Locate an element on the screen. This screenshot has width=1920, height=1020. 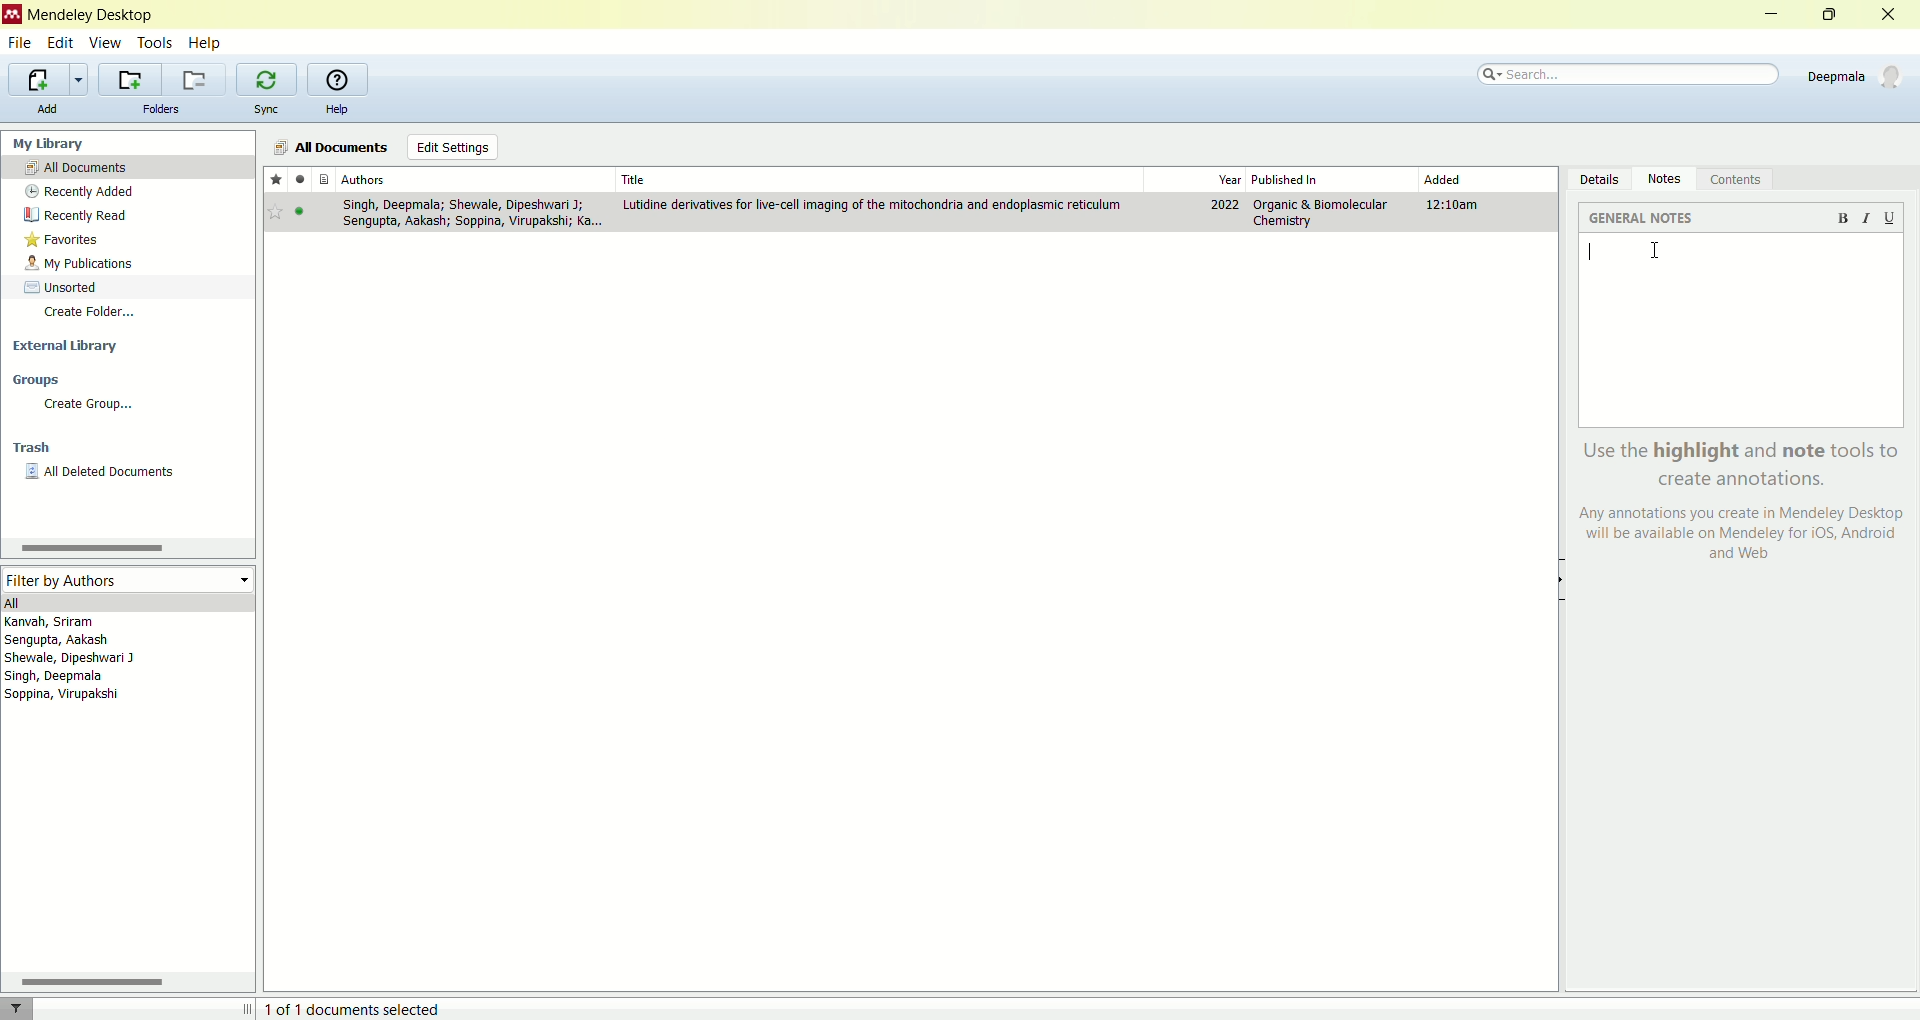
My Library is located at coordinates (130, 142).